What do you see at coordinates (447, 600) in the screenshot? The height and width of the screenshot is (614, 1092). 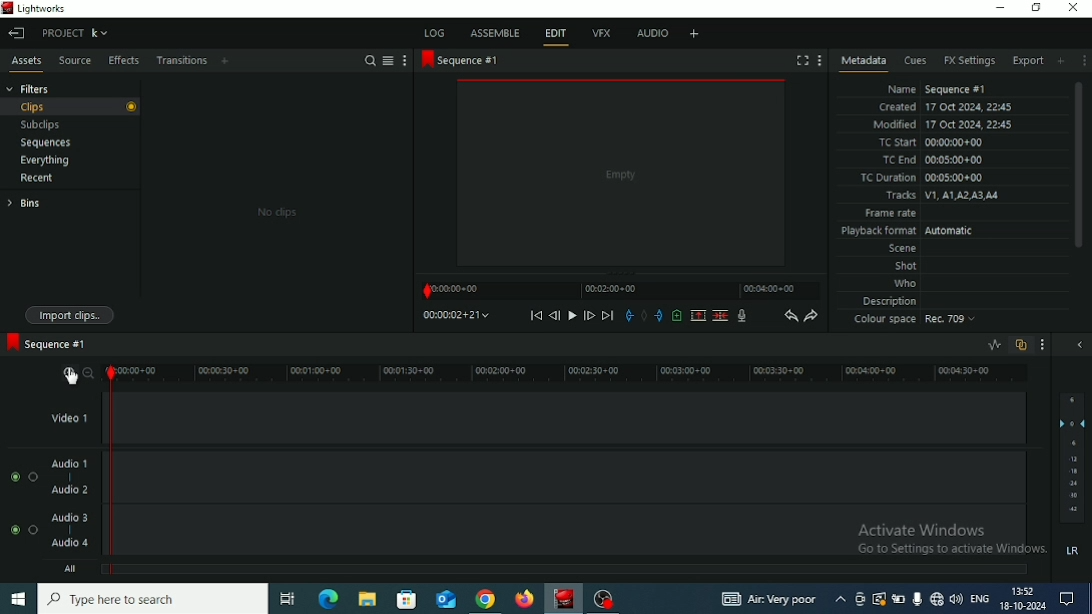 I see `Mail` at bounding box center [447, 600].